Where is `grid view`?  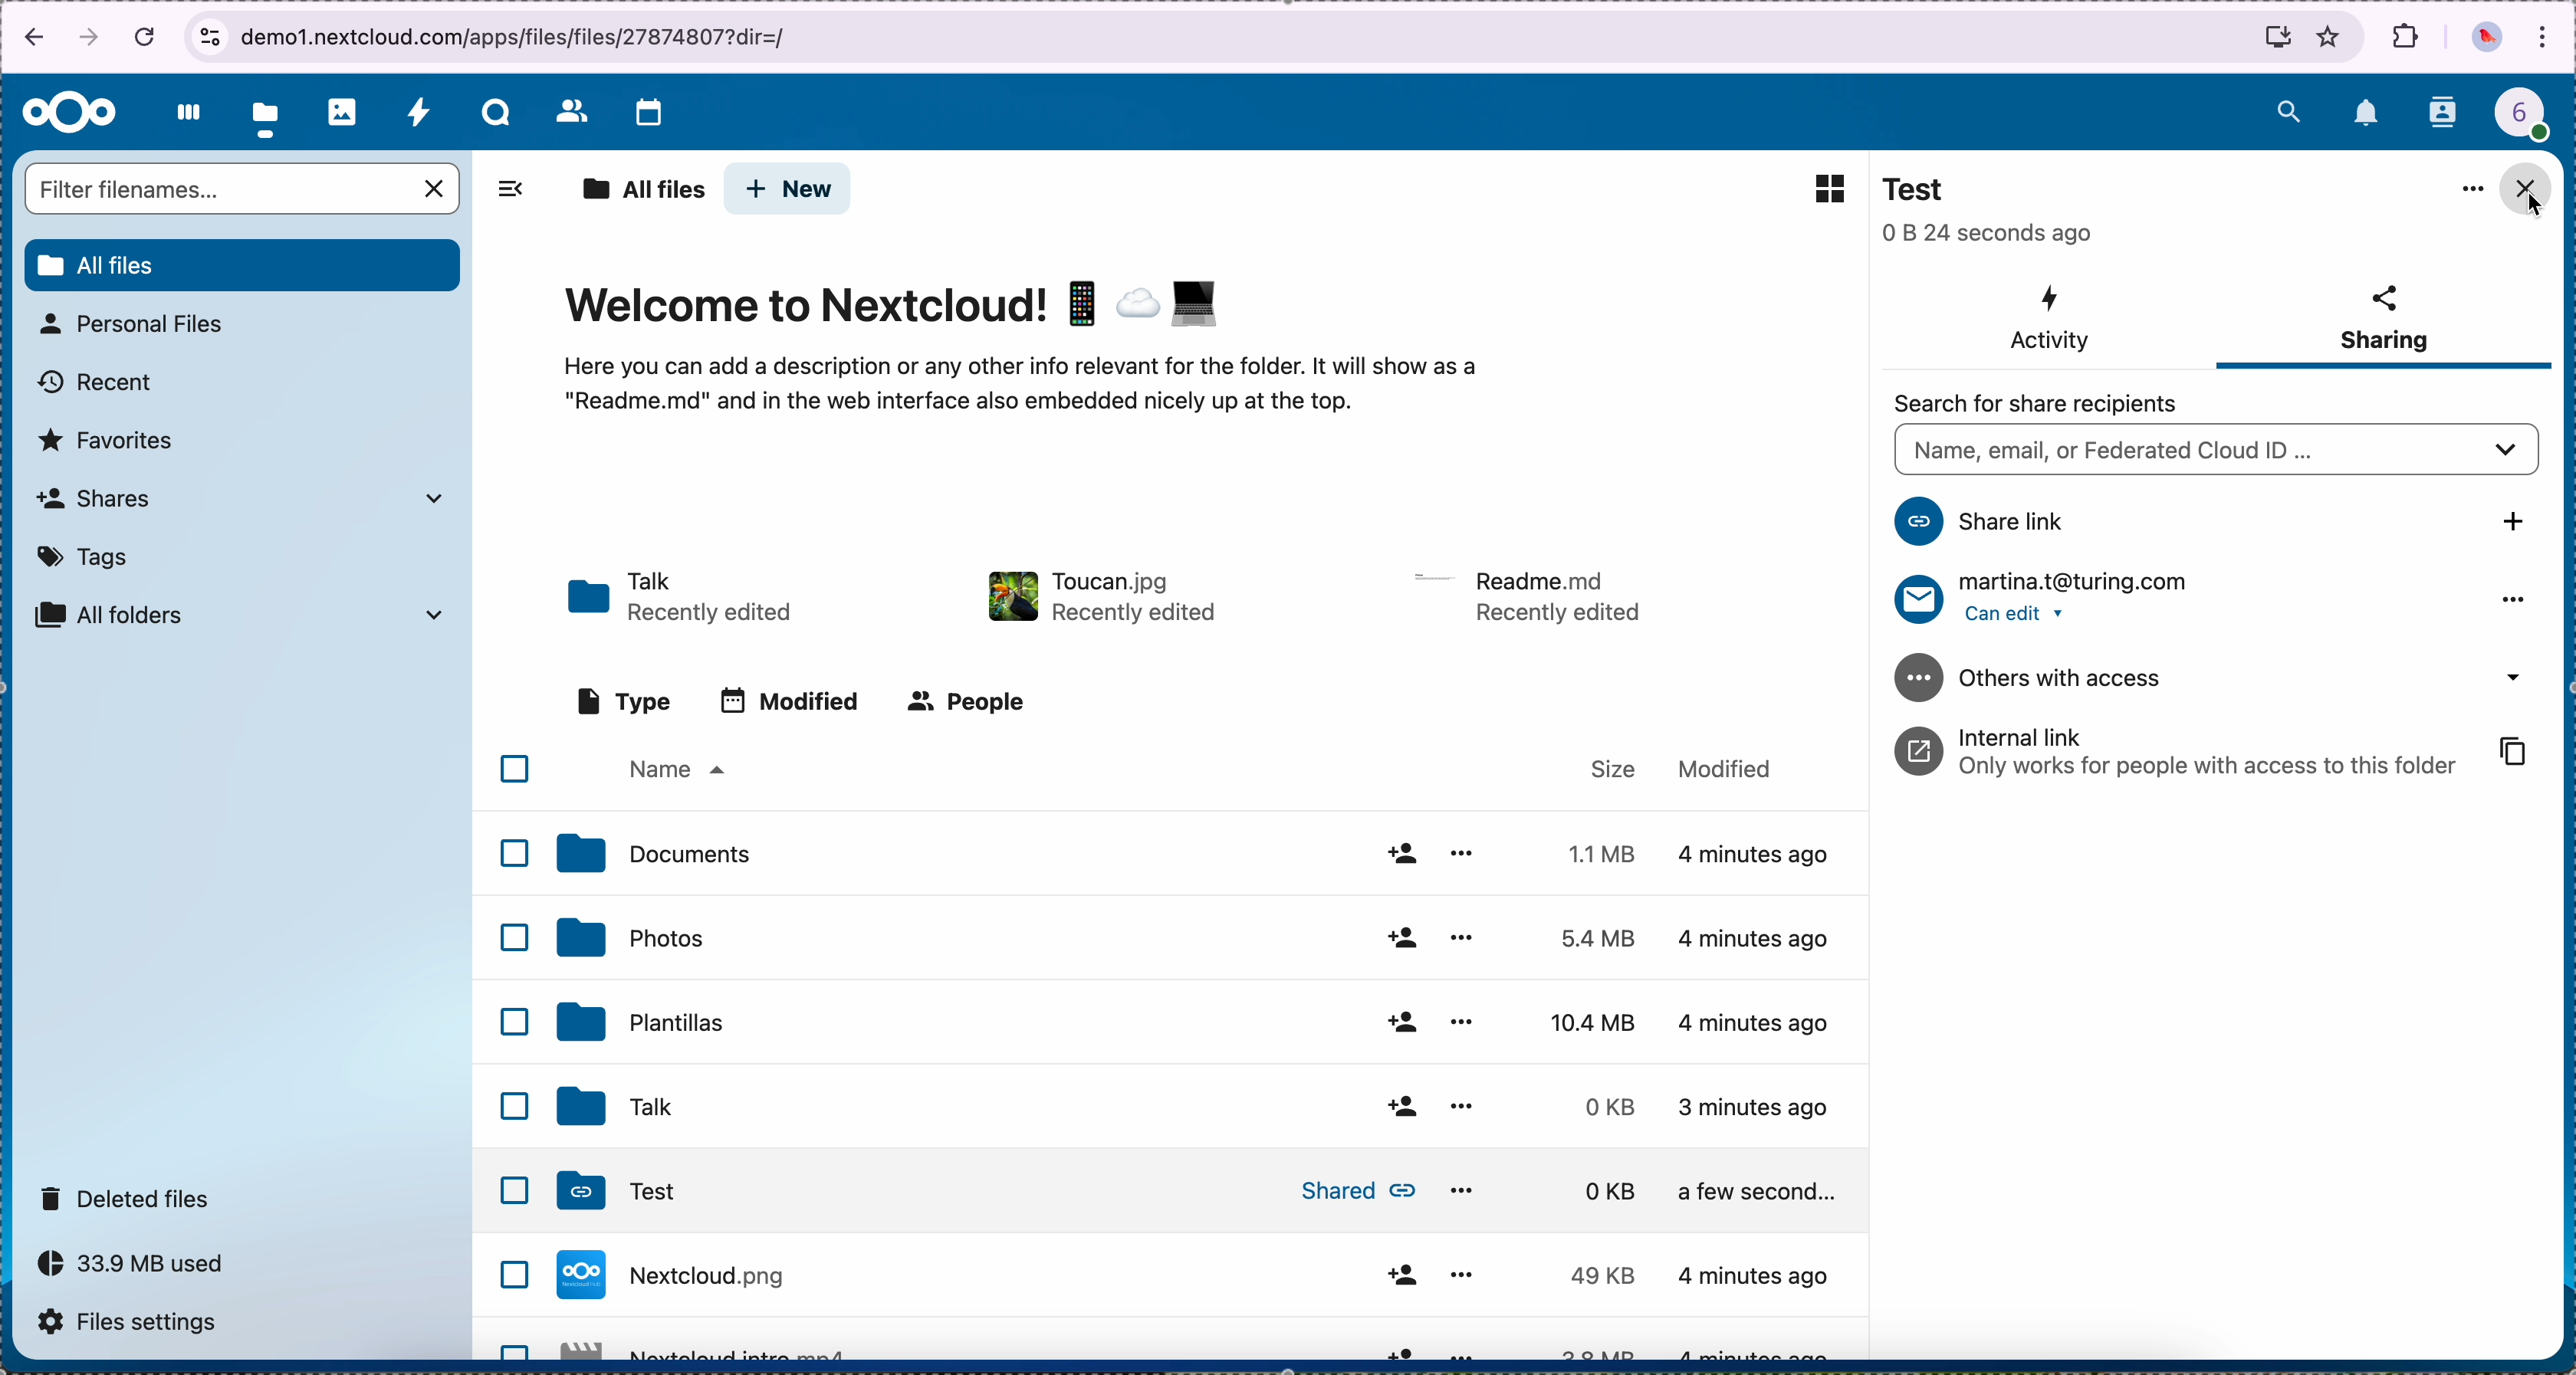
grid view is located at coordinates (1819, 187).